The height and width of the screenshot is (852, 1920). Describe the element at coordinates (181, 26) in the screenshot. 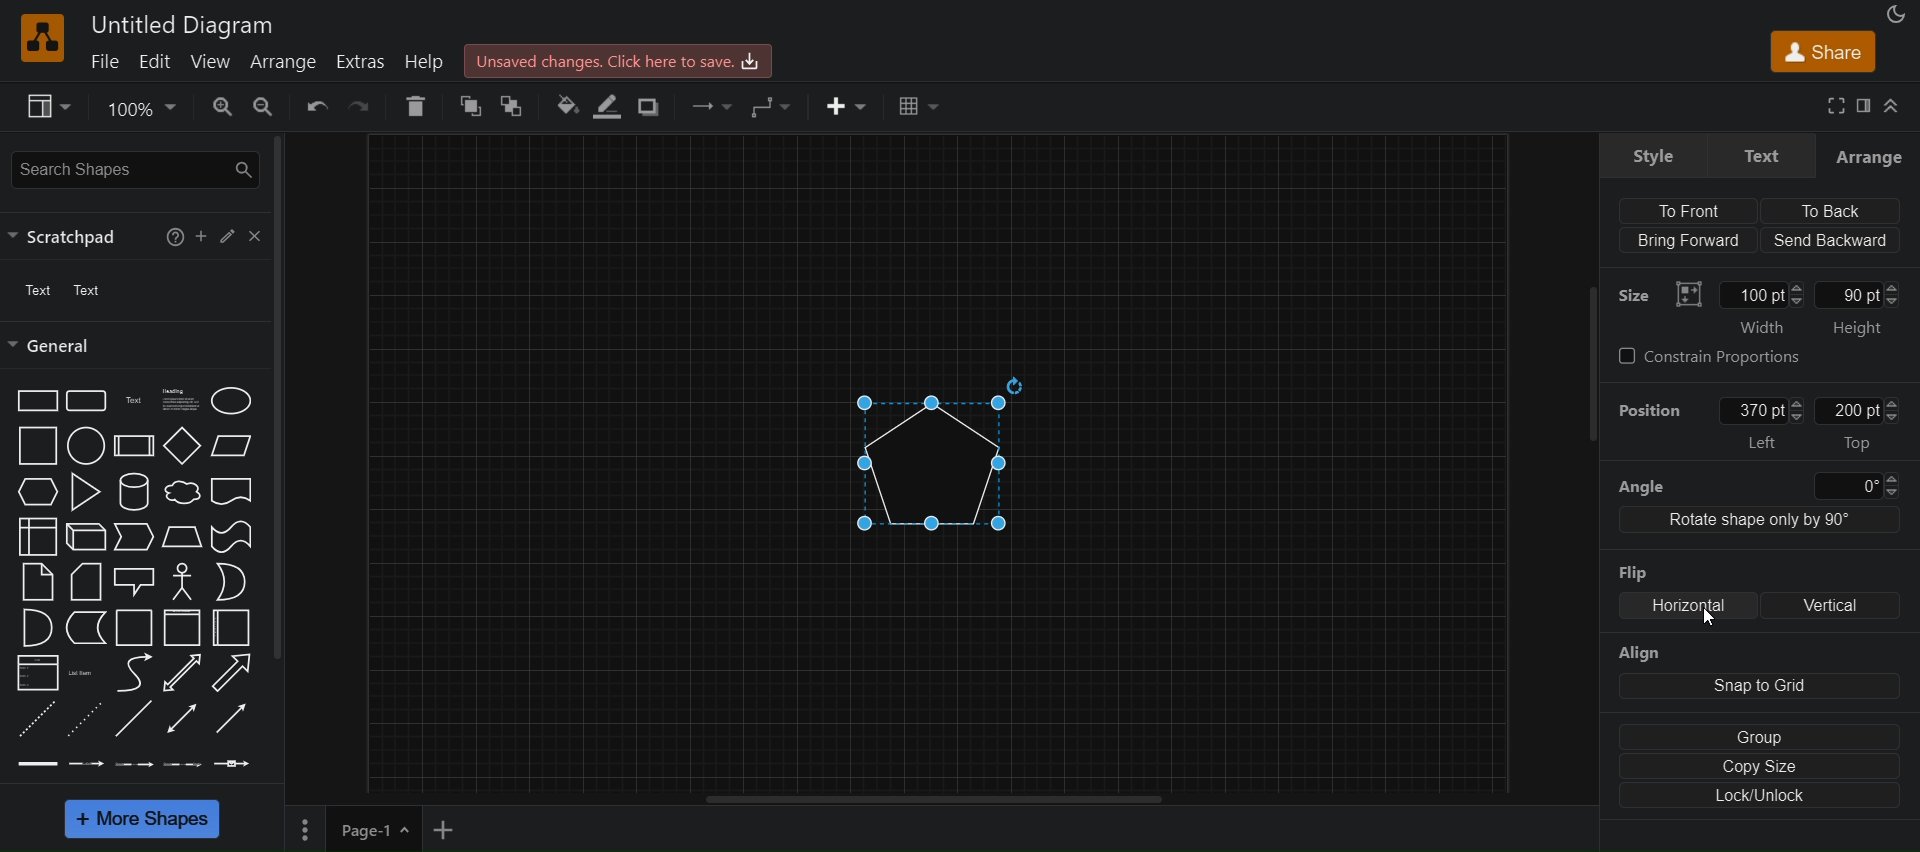

I see `Untitled diagram - project title` at that location.